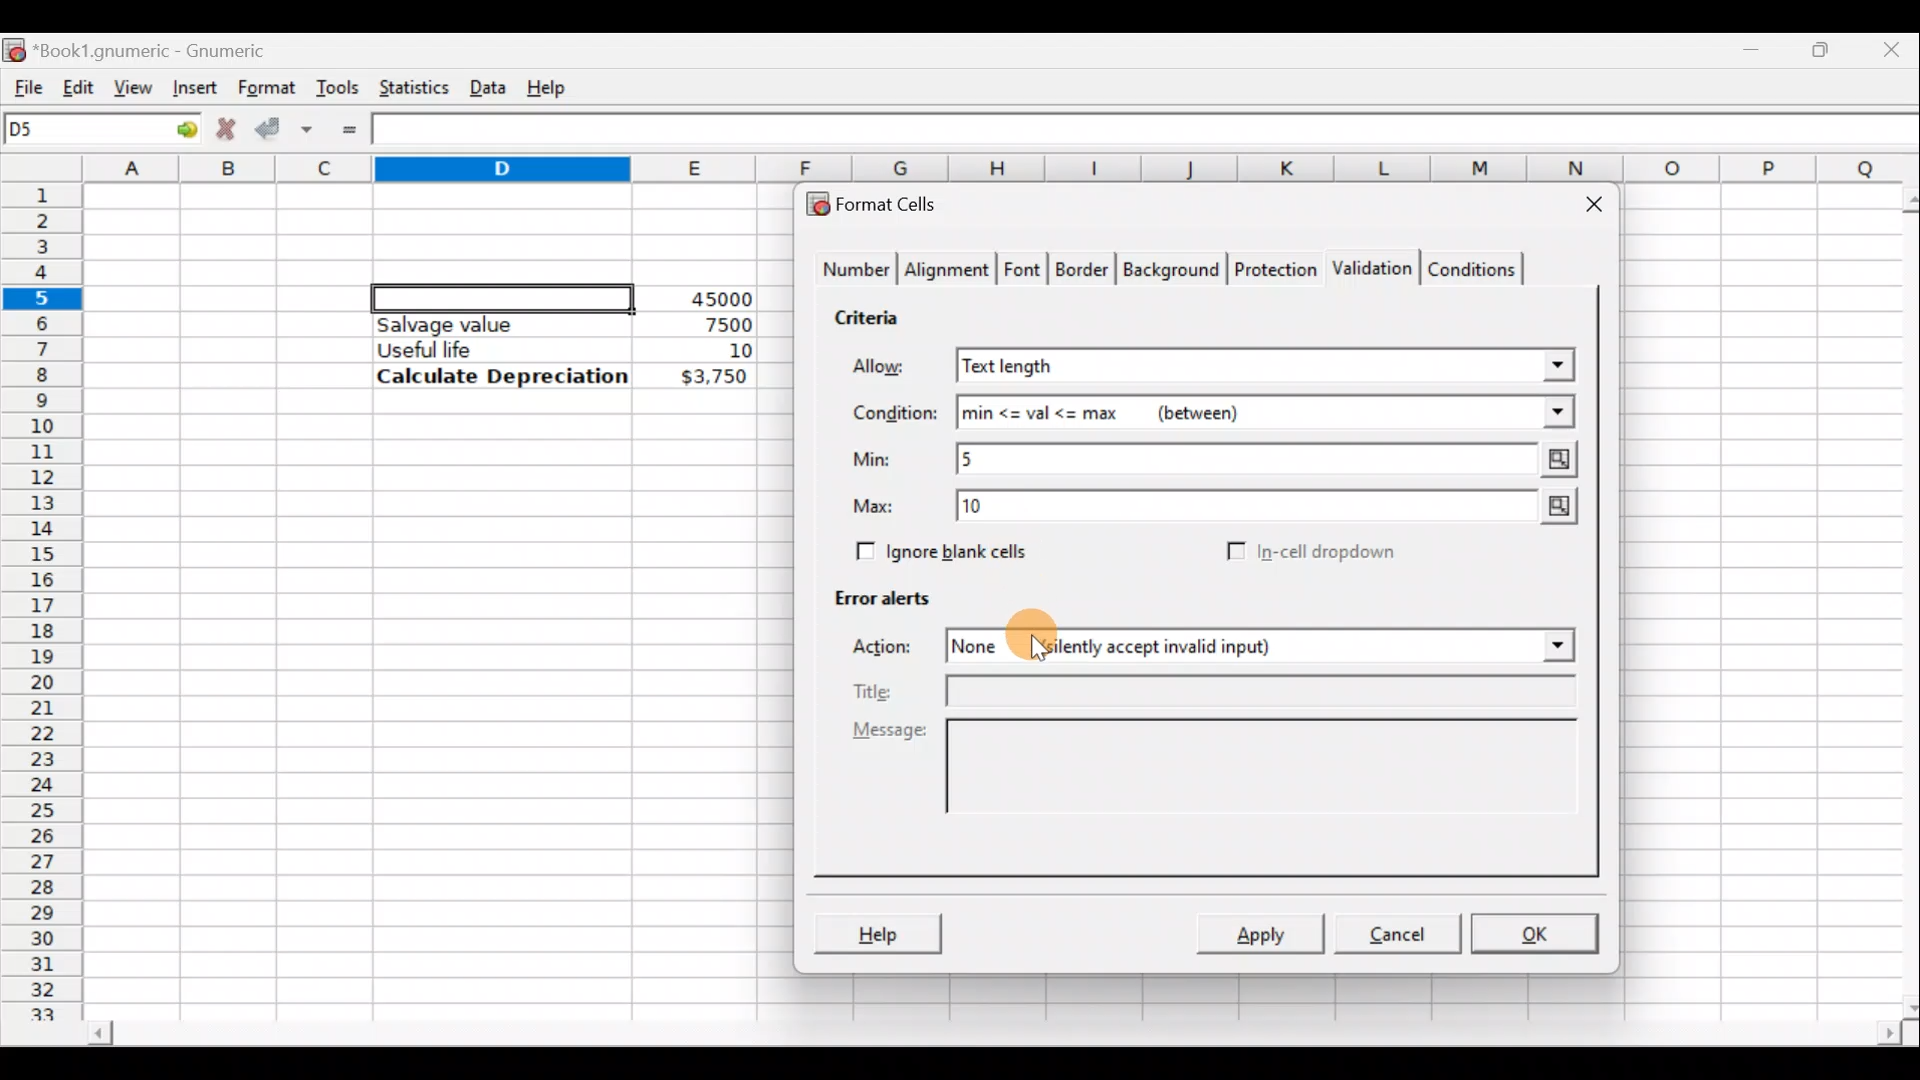 The height and width of the screenshot is (1080, 1920). Describe the element at coordinates (1004, 169) in the screenshot. I see `Columns` at that location.